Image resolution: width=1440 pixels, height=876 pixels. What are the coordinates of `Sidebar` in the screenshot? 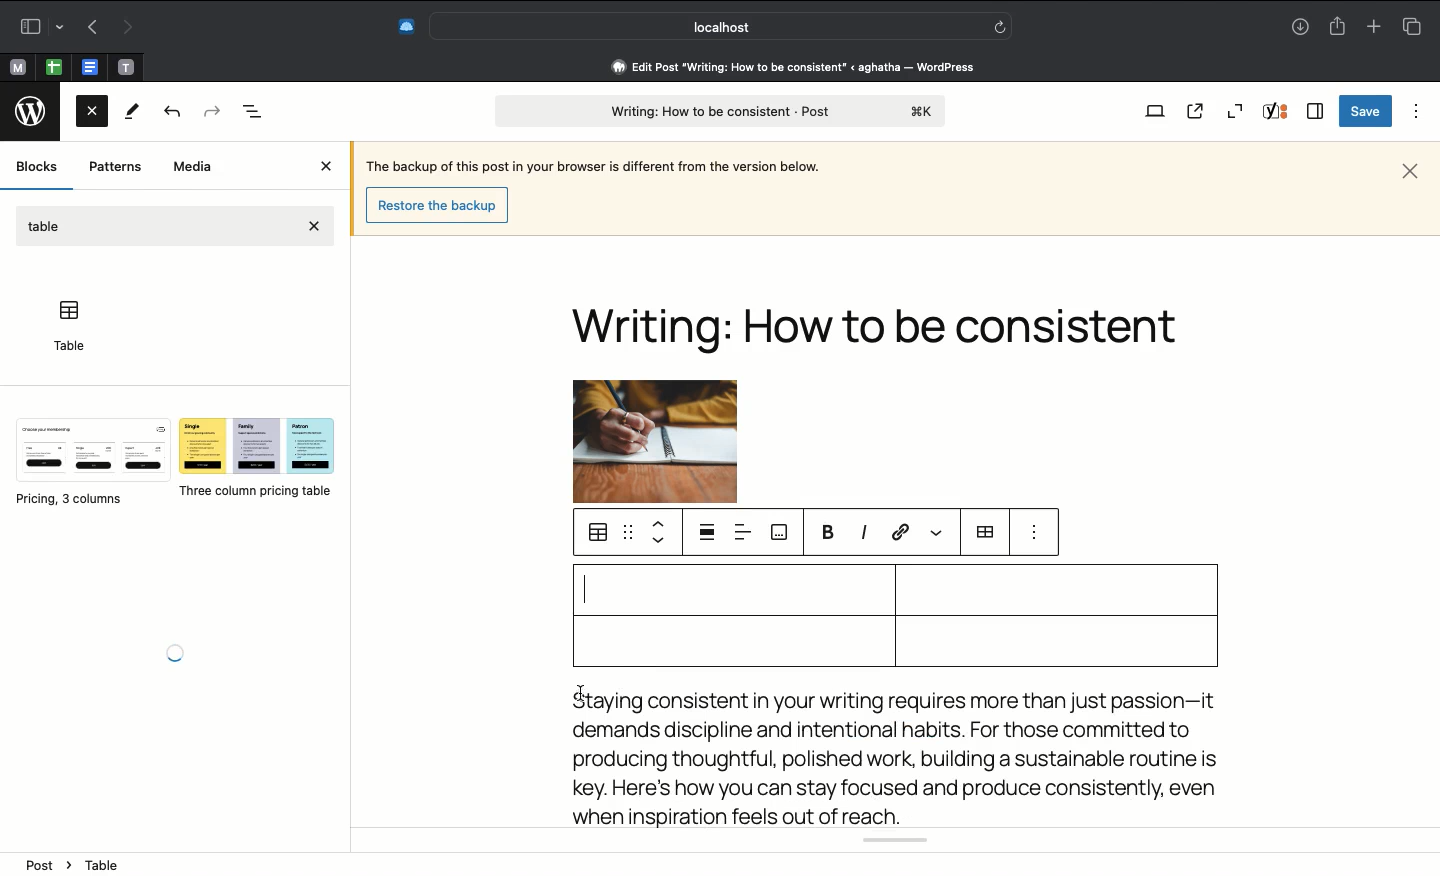 It's located at (1316, 110).